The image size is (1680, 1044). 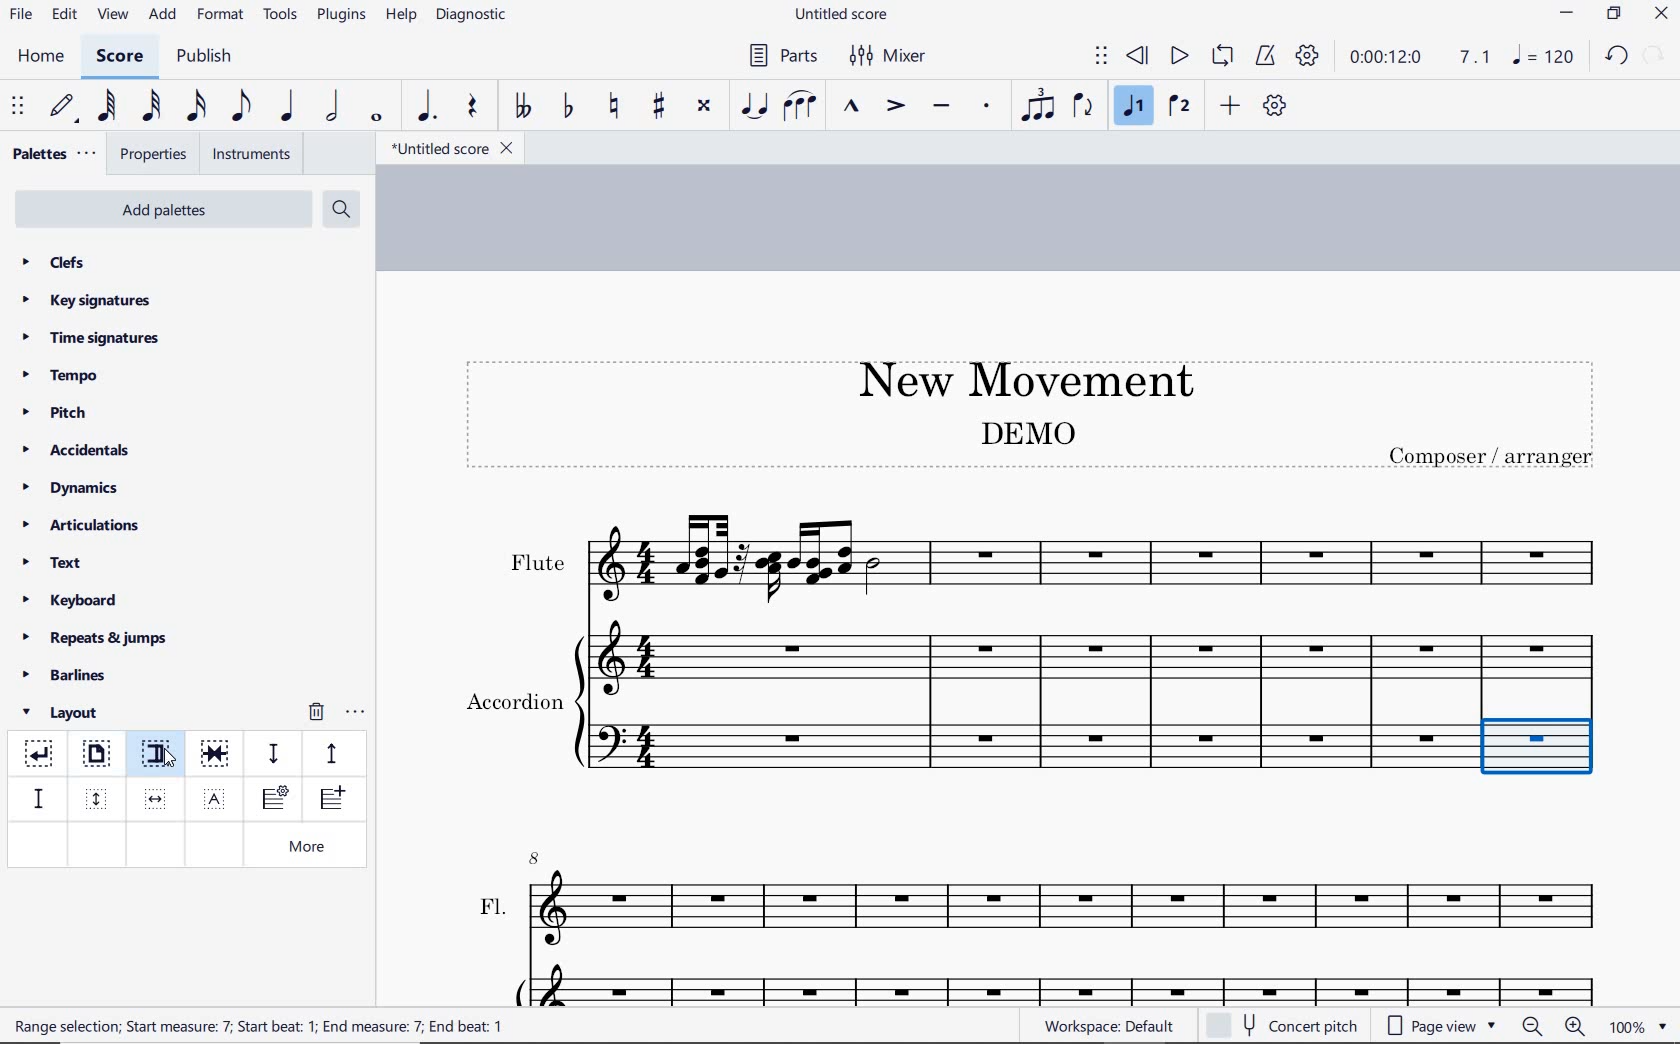 I want to click on redo, so click(x=1616, y=55).